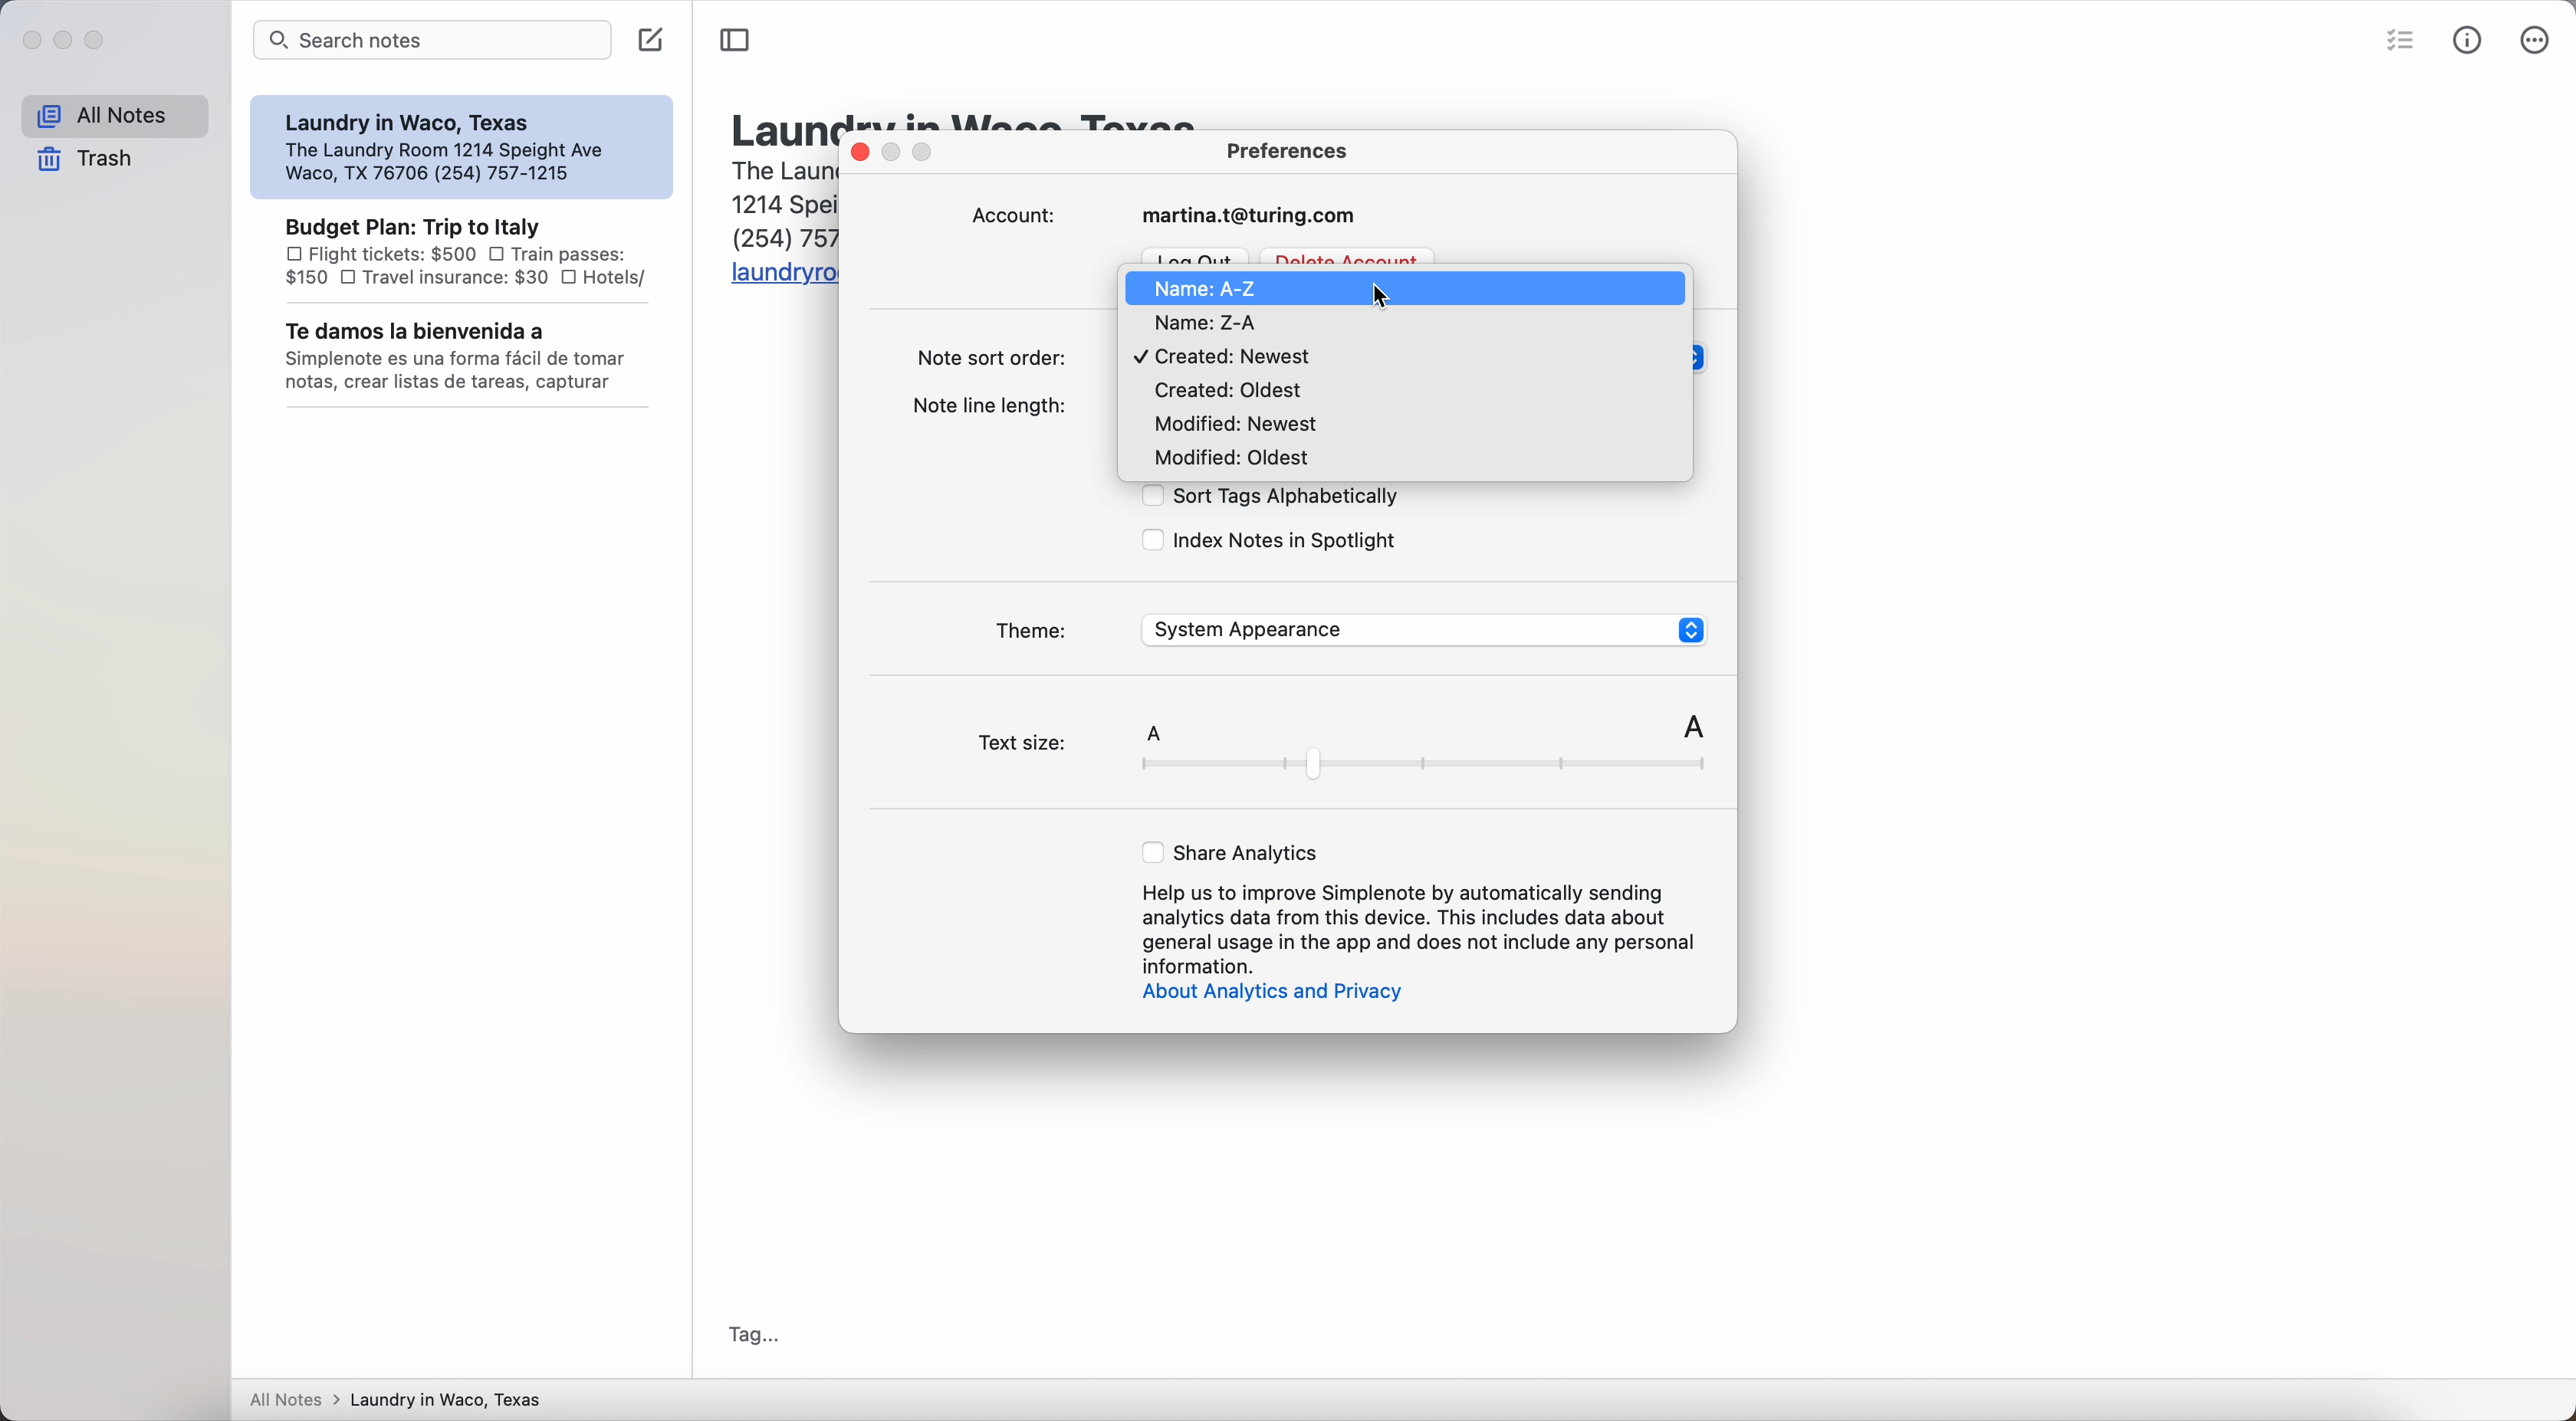  Describe the element at coordinates (929, 154) in the screenshot. I see `disable maximize popup` at that location.